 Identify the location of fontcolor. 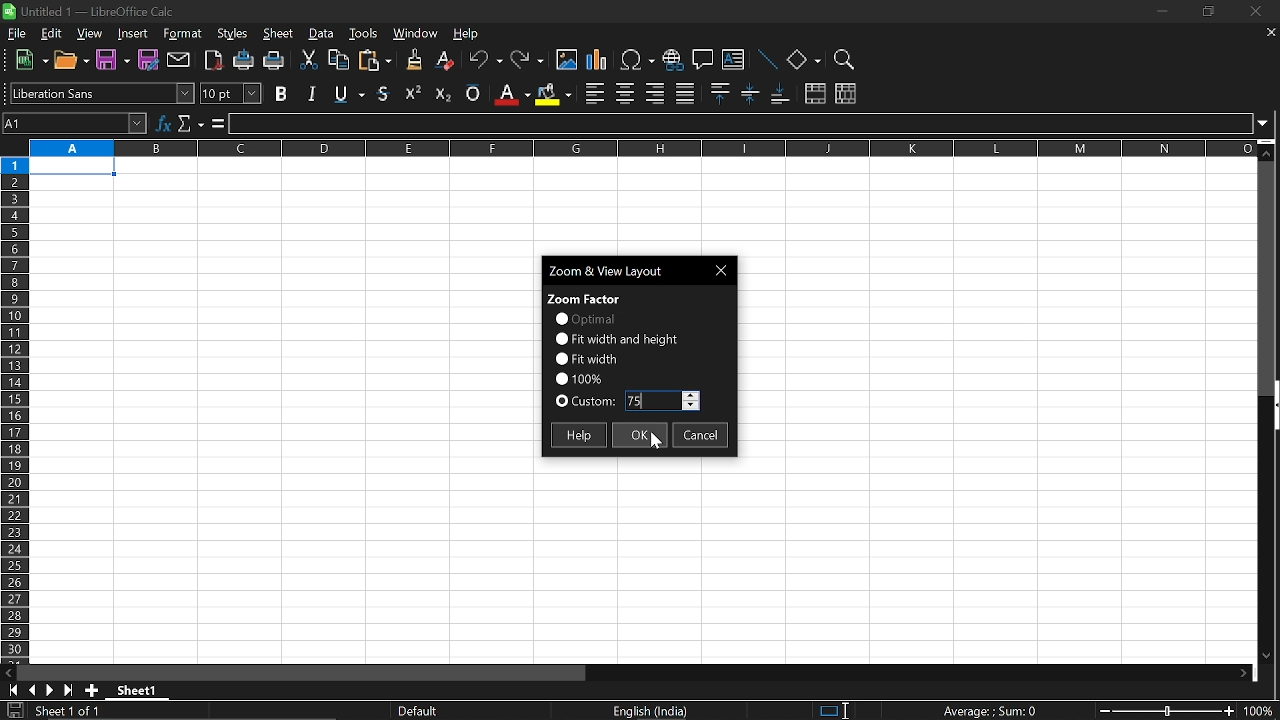
(511, 94).